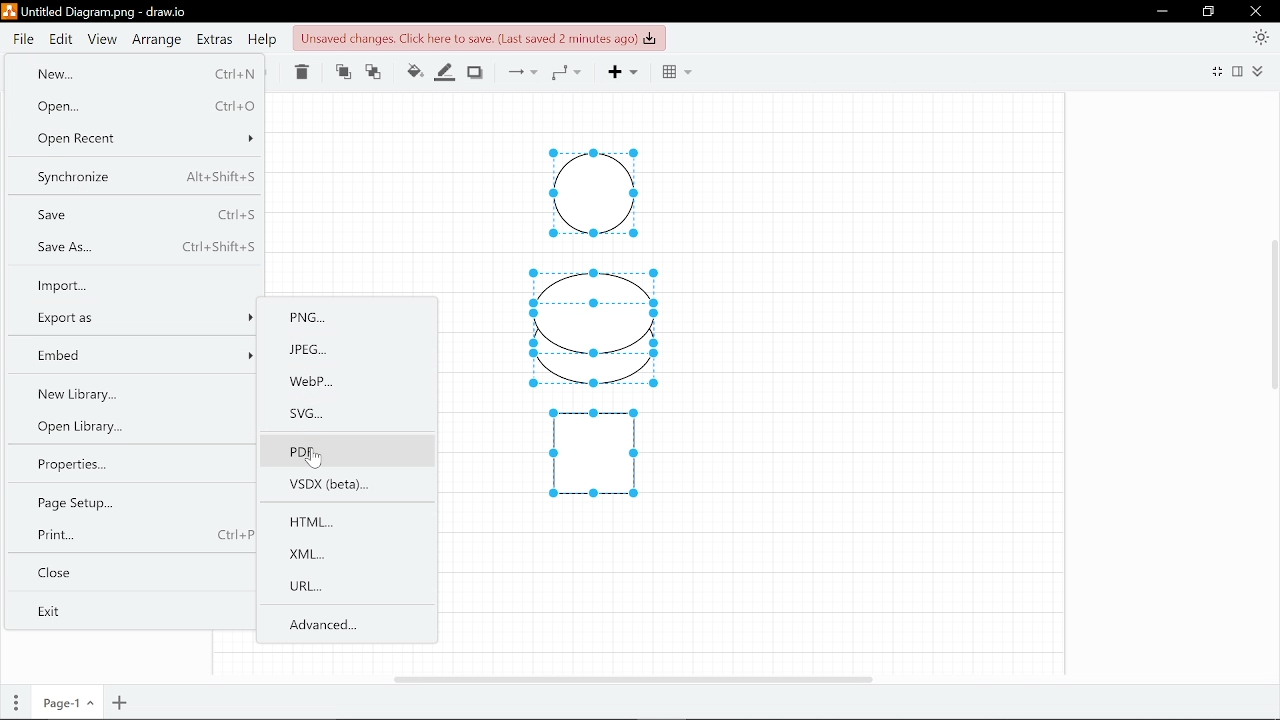 The height and width of the screenshot is (720, 1280). I want to click on New library, so click(130, 394).